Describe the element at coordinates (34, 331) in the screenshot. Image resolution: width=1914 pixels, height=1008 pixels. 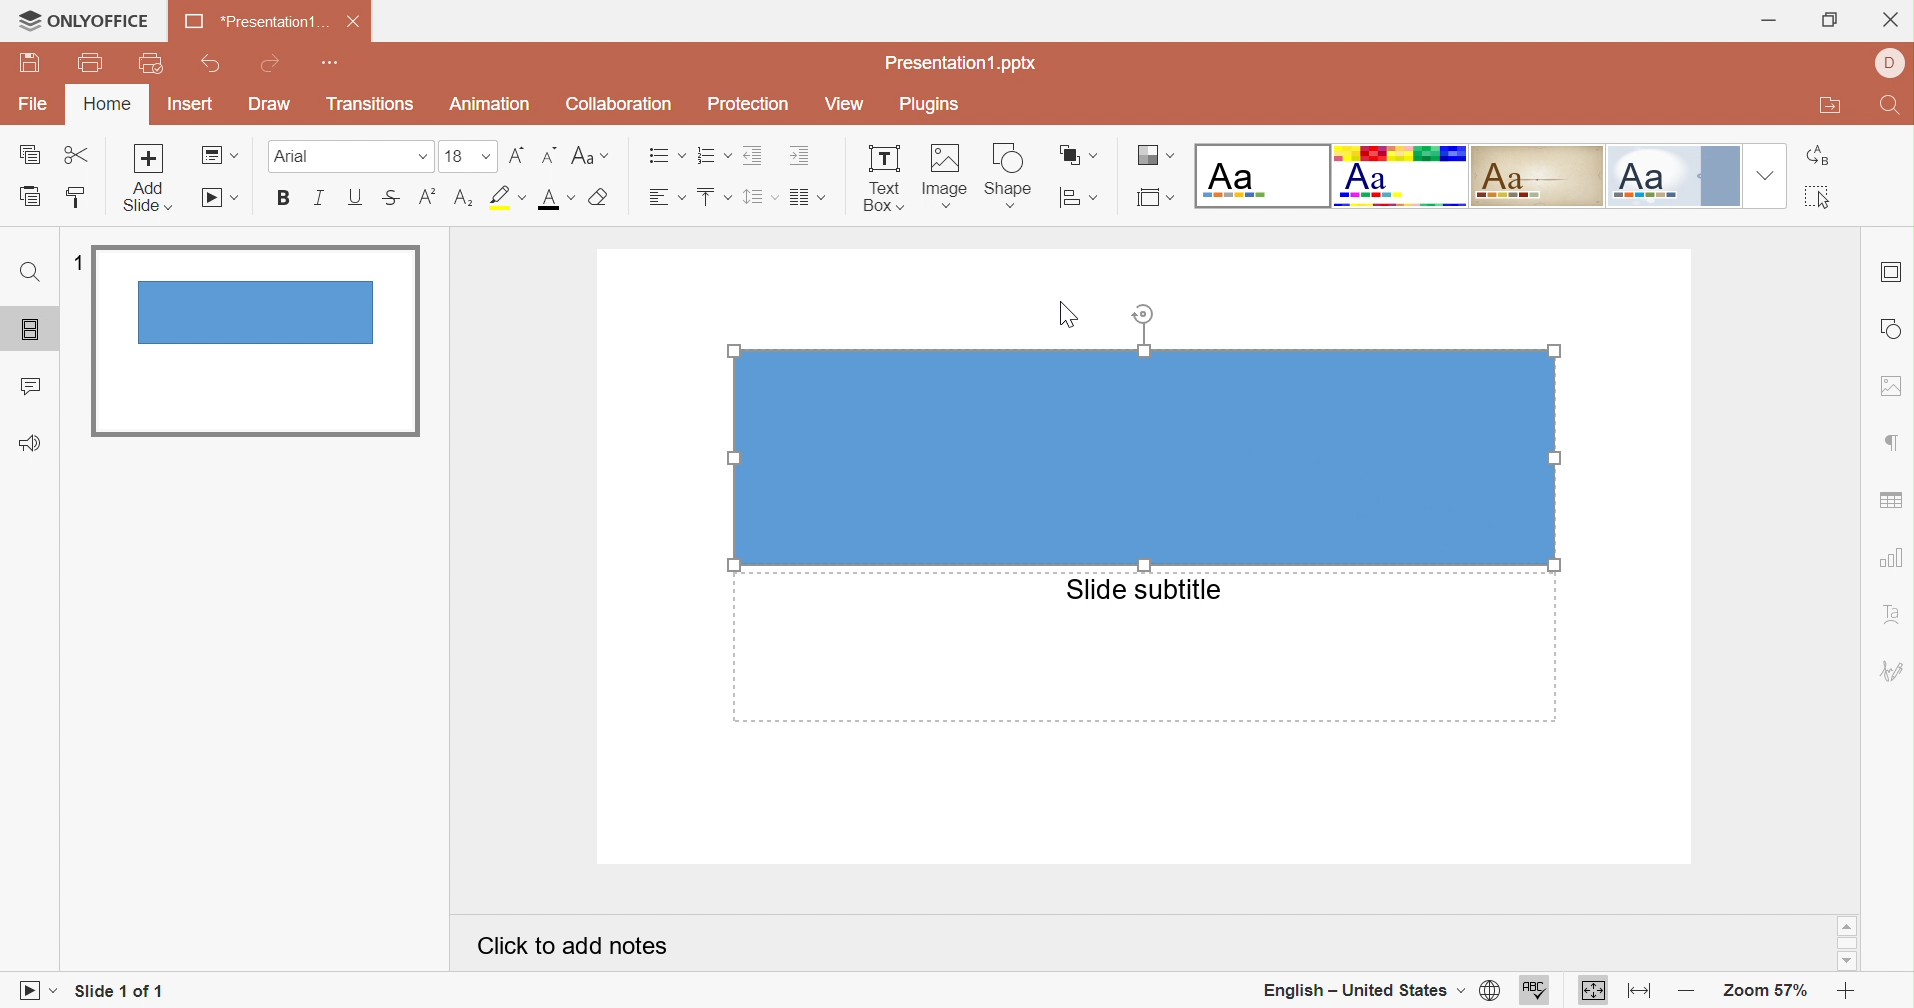
I see `Slides` at that location.